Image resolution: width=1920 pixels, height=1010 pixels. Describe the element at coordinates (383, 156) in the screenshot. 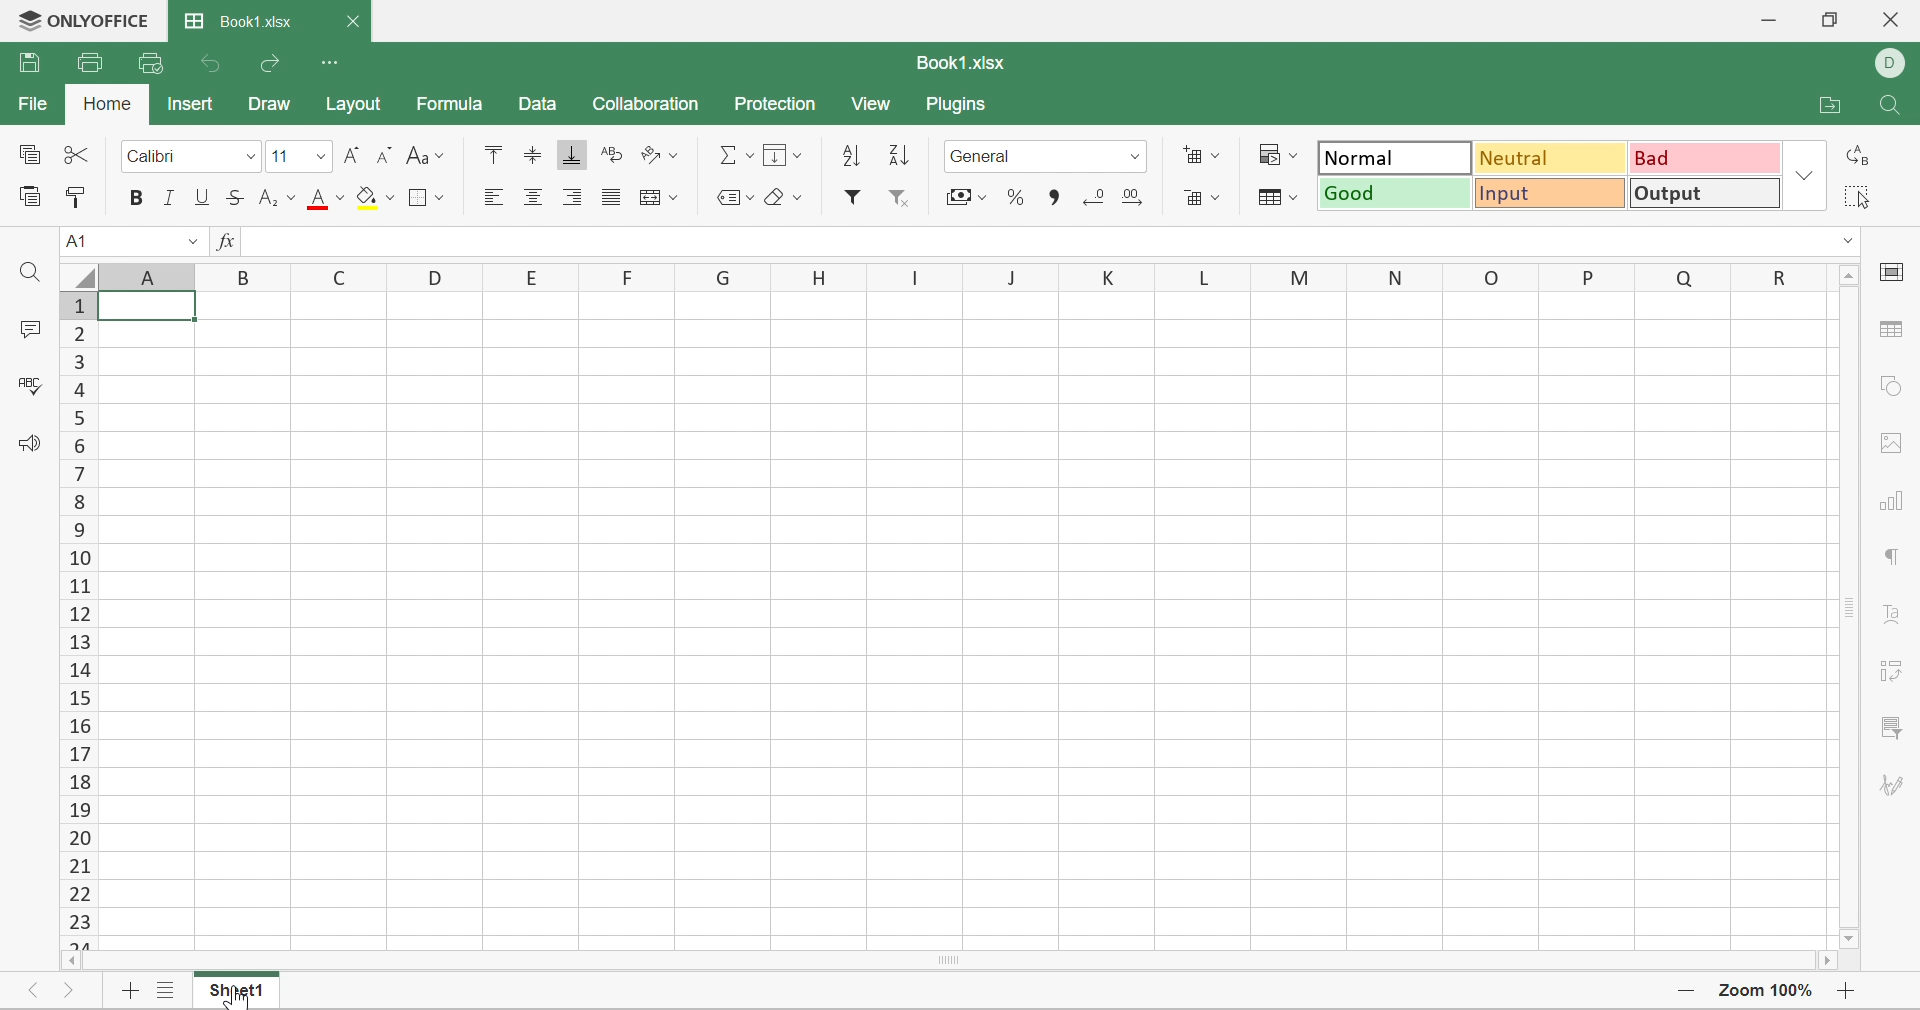

I see `Decrease font size` at that location.